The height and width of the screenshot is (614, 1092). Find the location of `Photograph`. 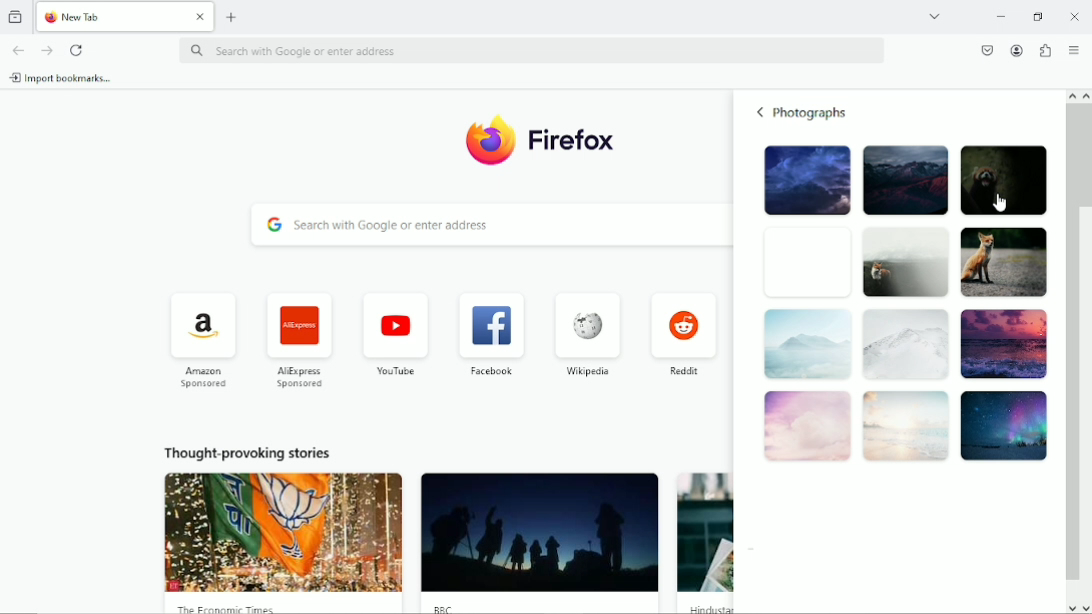

Photograph is located at coordinates (1003, 262).